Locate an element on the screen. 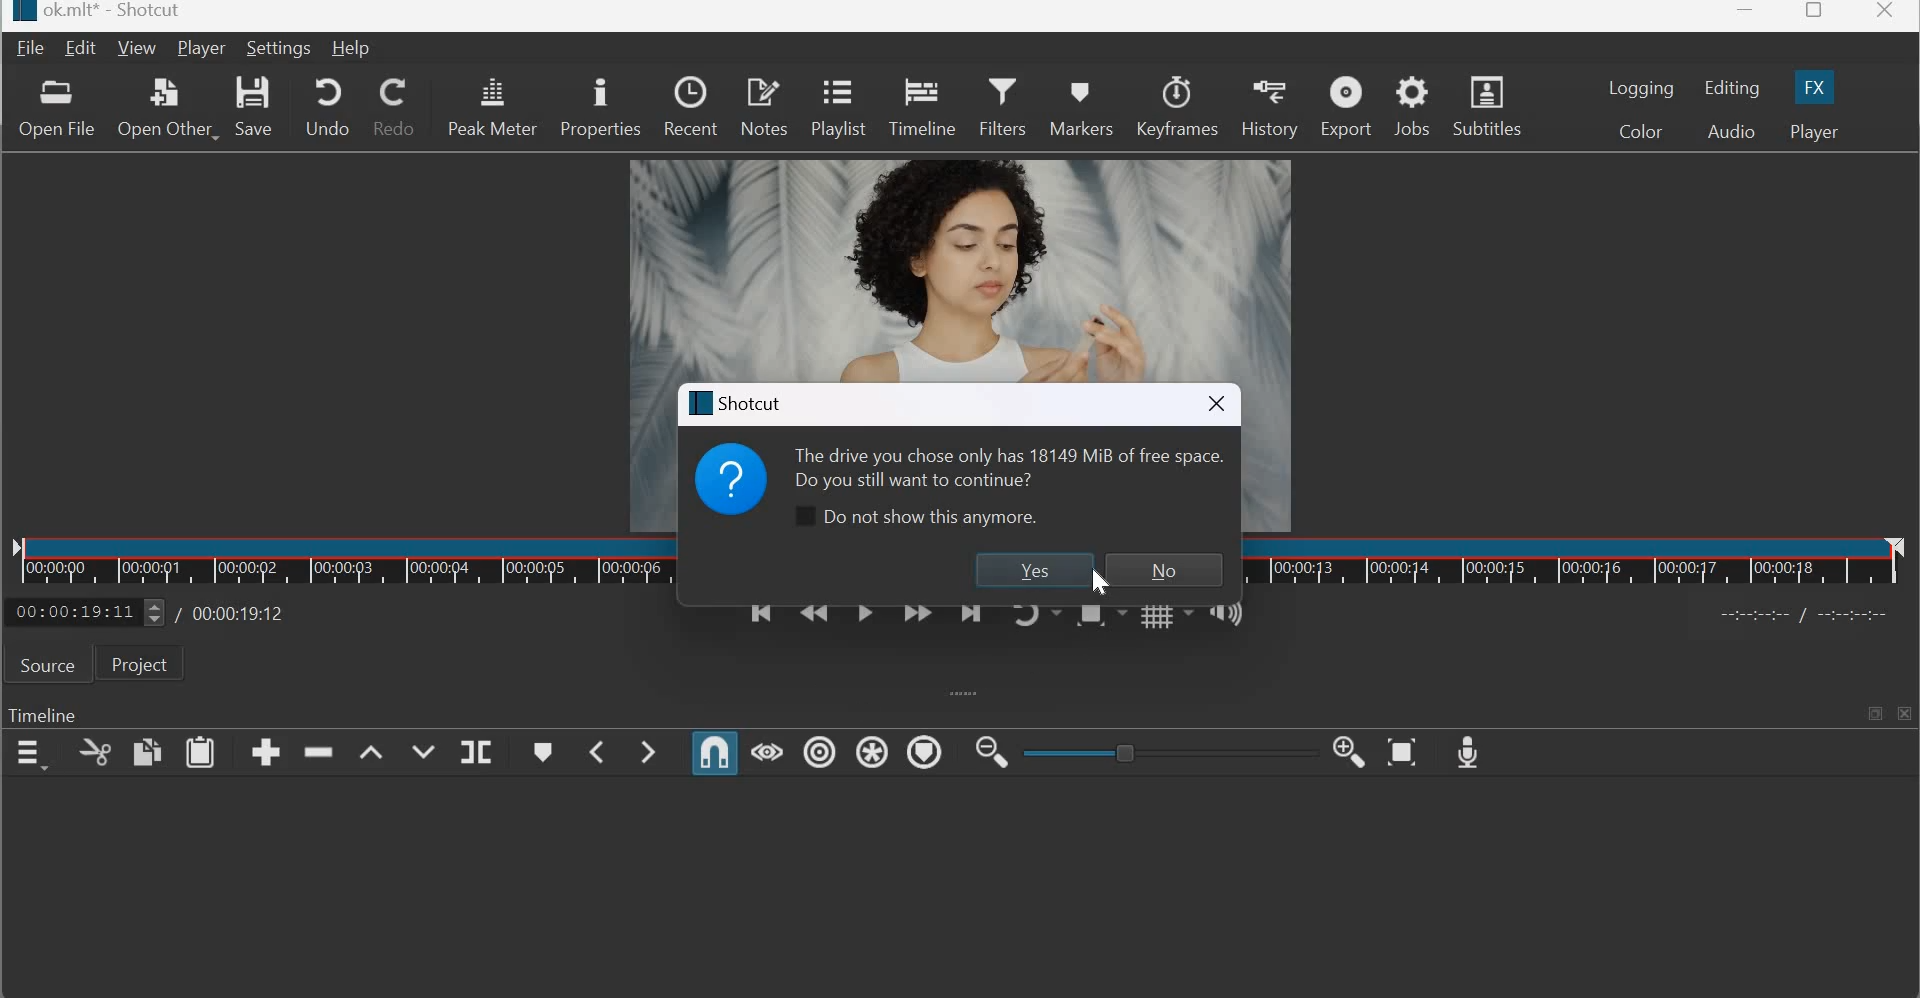 The height and width of the screenshot is (998, 1920). Filters is located at coordinates (1003, 104).